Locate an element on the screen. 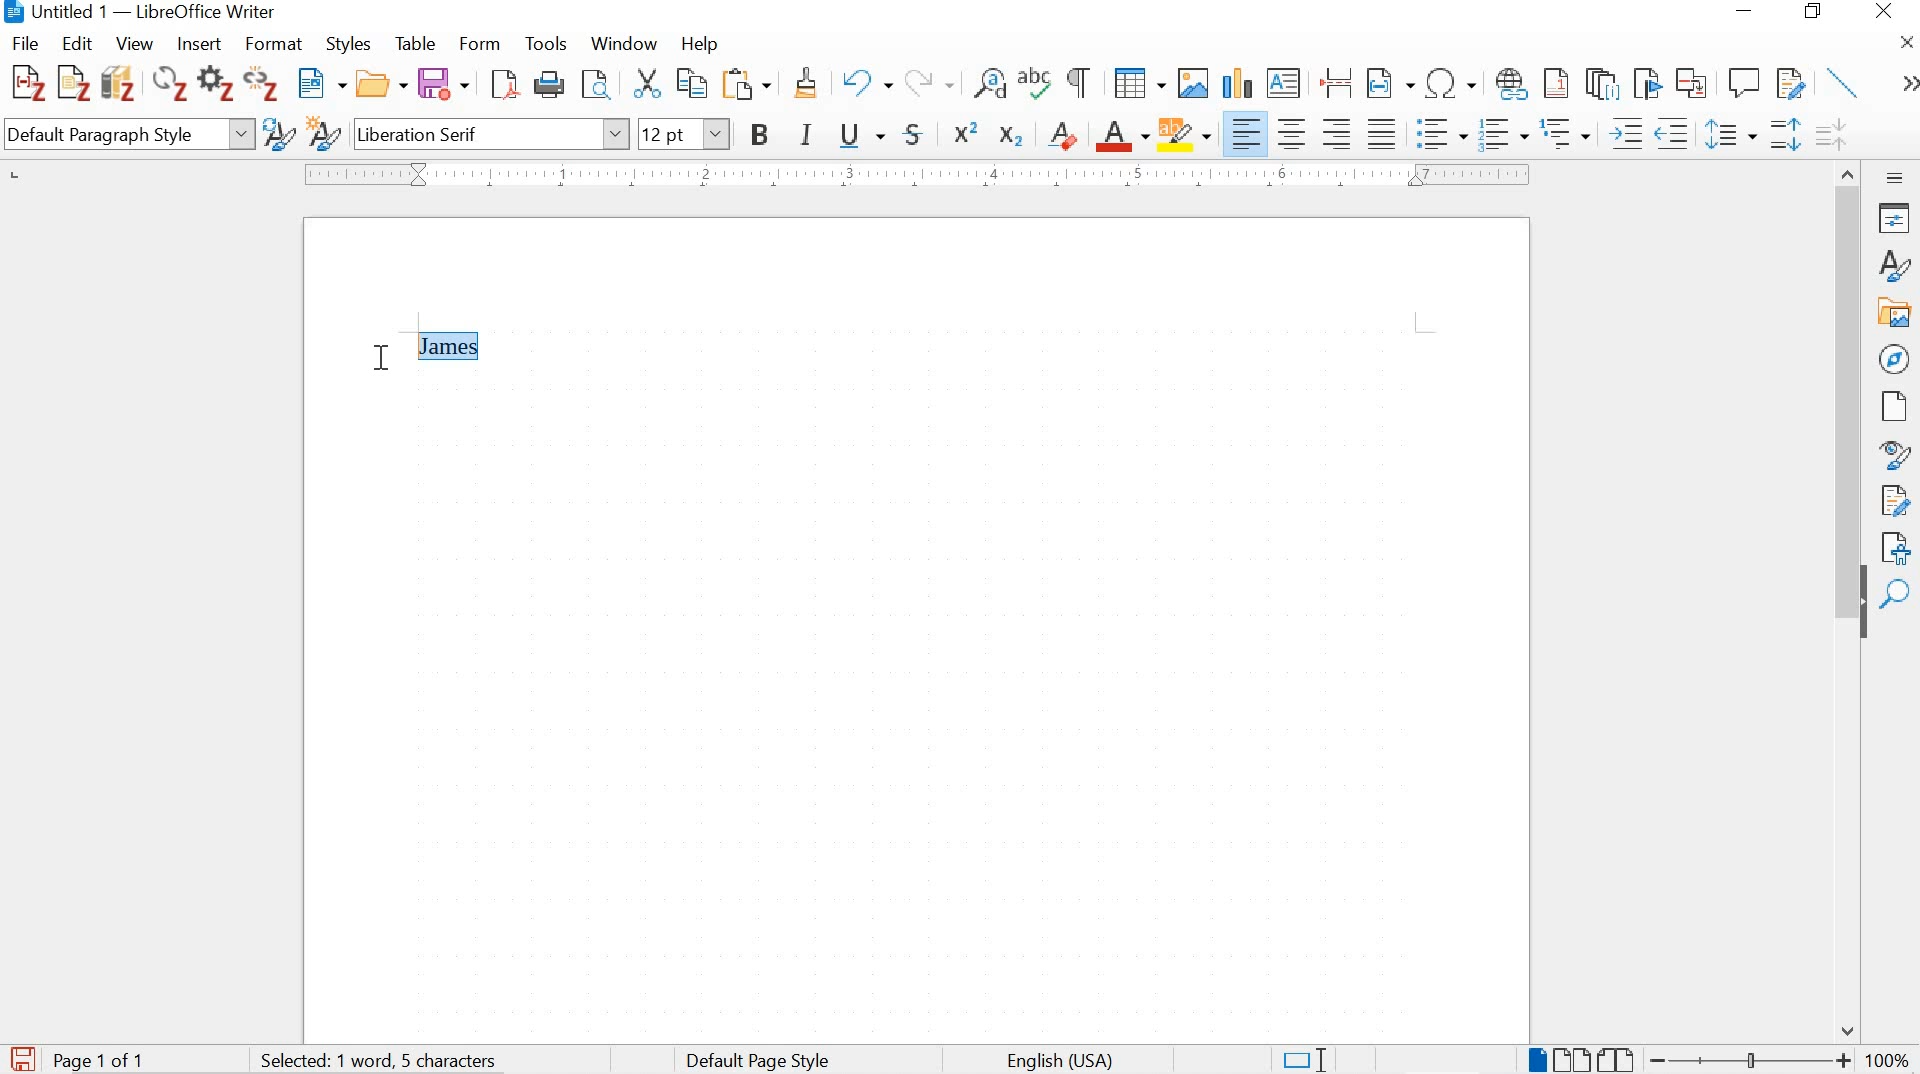 Image resolution: width=1920 pixels, height=1074 pixels. single page view is located at coordinates (1535, 1059).